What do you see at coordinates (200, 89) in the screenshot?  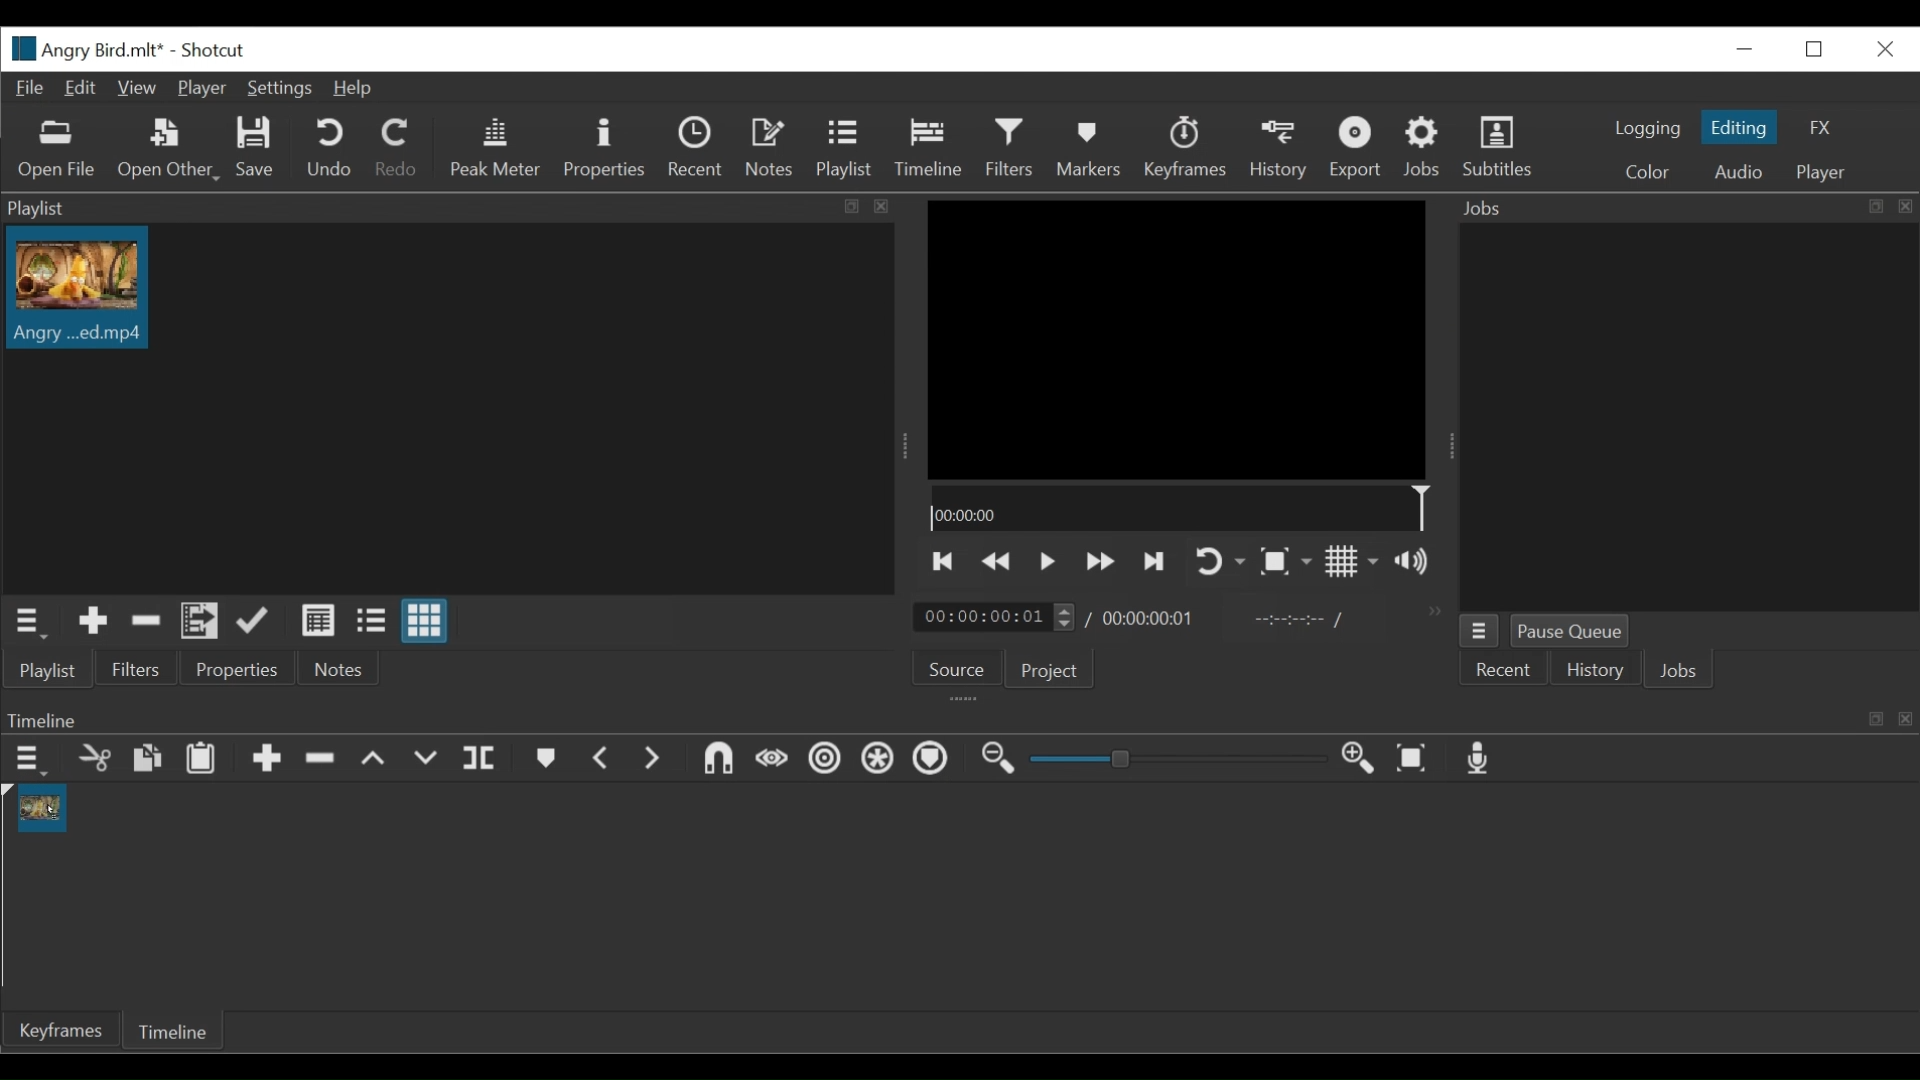 I see `Player` at bounding box center [200, 89].